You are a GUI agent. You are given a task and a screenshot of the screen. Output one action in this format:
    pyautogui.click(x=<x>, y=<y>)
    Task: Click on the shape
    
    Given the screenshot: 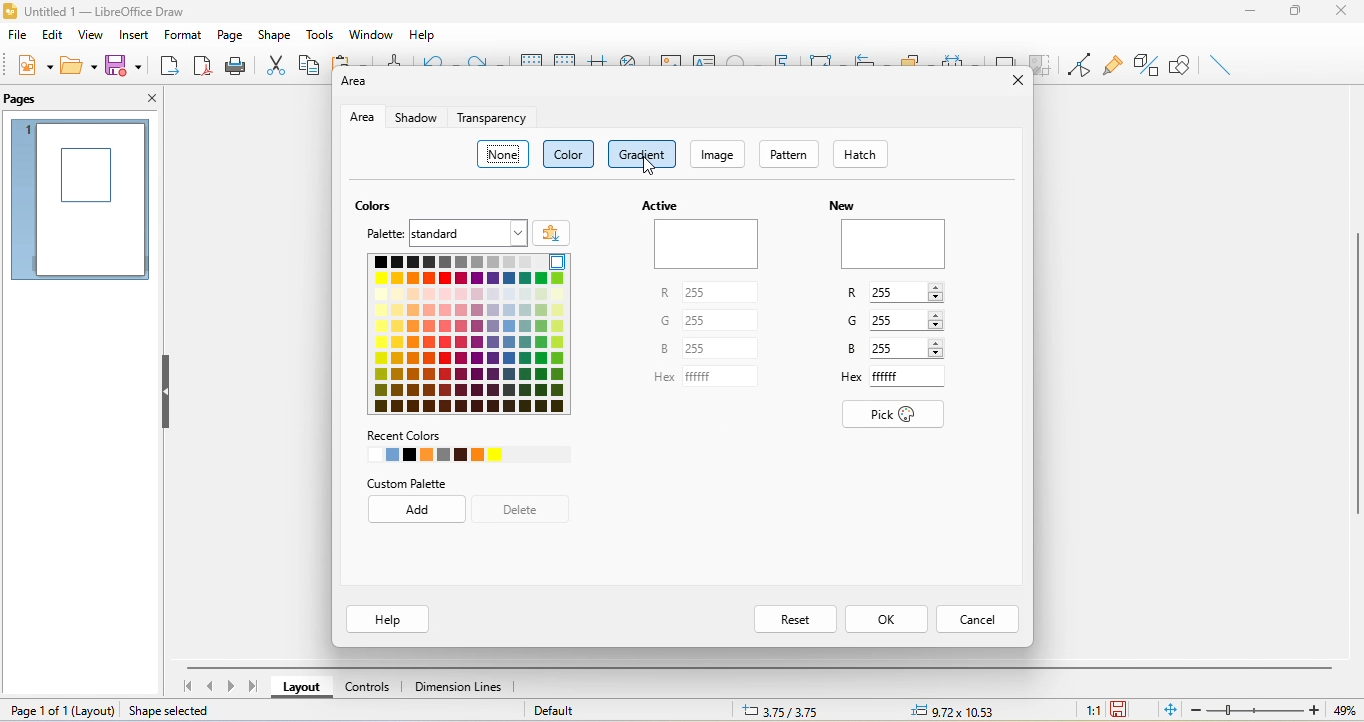 What is the action you would take?
    pyautogui.click(x=275, y=34)
    